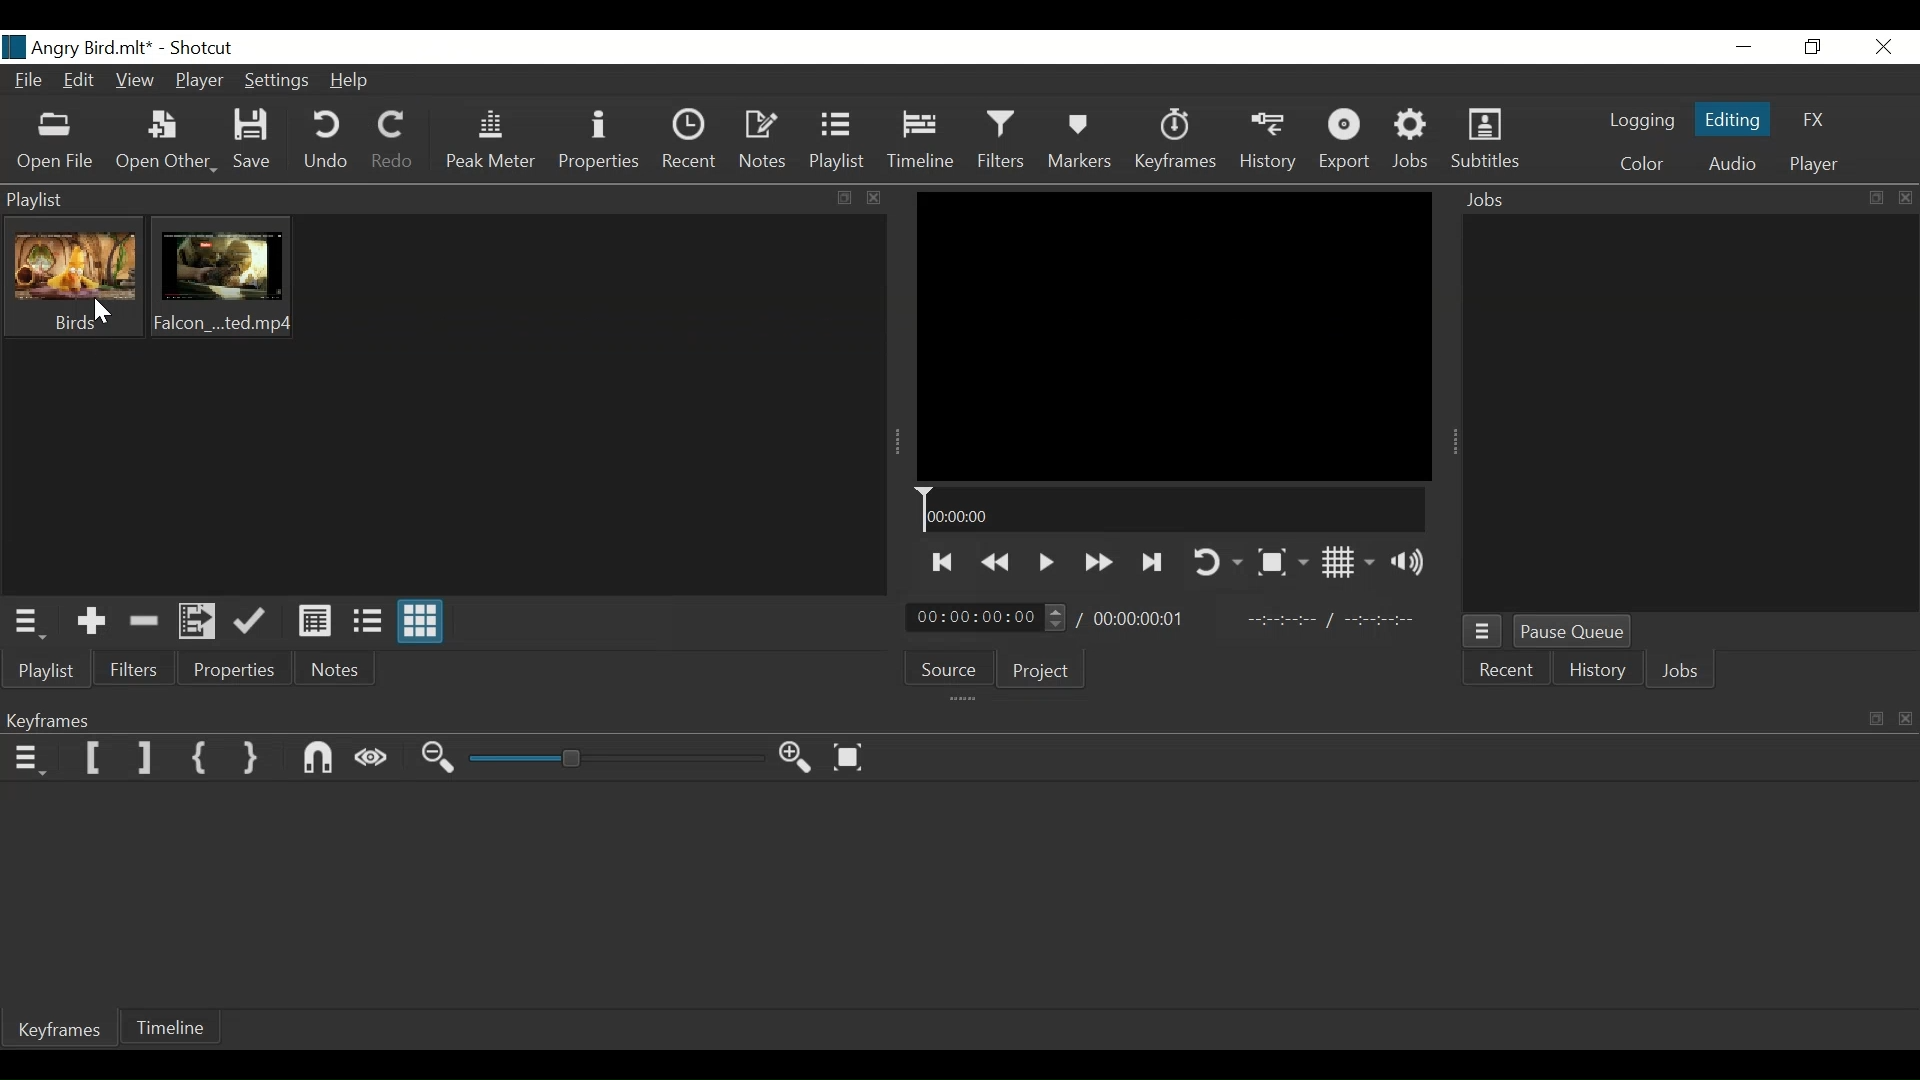  I want to click on Set First Simple keyframe, so click(205, 760).